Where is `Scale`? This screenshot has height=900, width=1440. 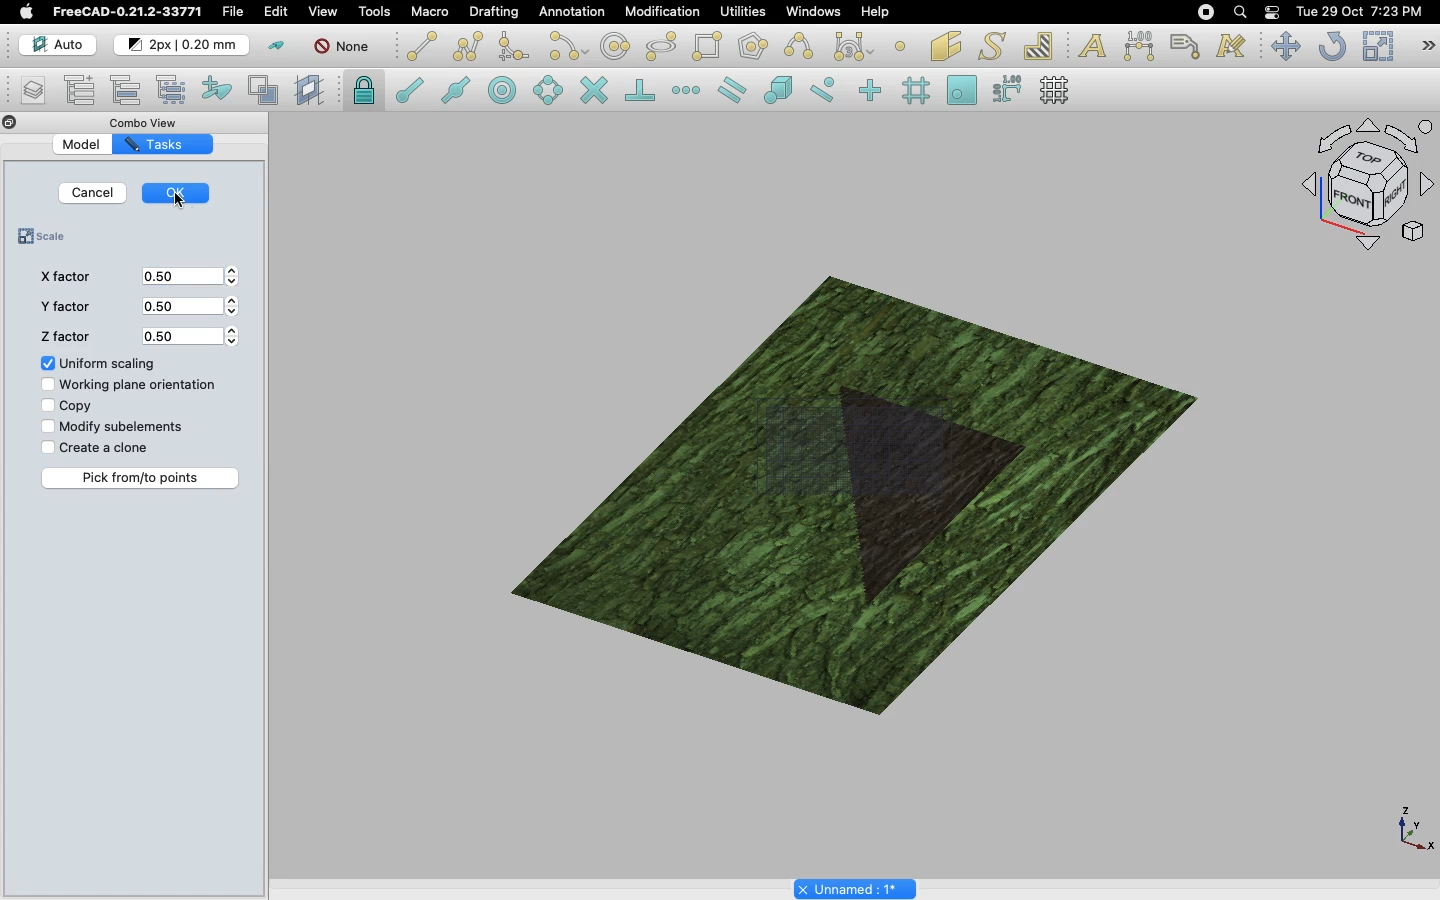 Scale is located at coordinates (48, 238).